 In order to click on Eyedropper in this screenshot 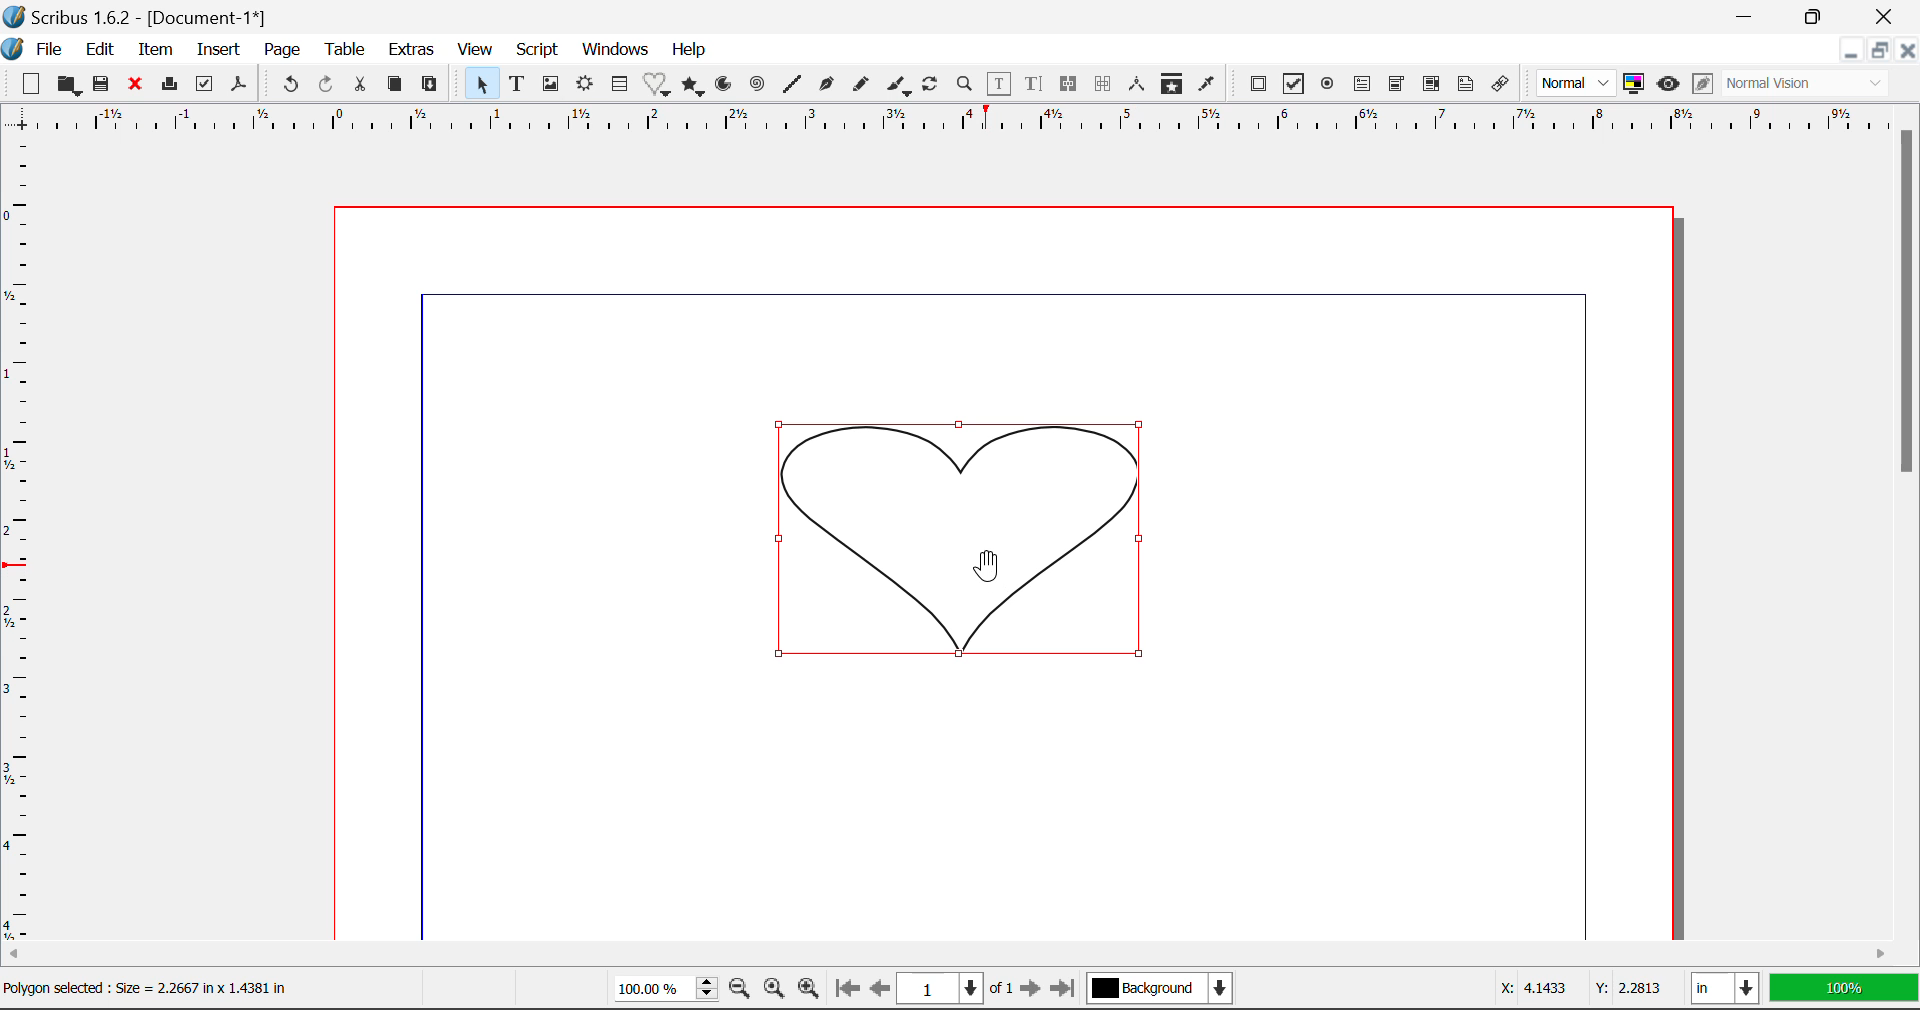, I will do `click(1207, 84)`.